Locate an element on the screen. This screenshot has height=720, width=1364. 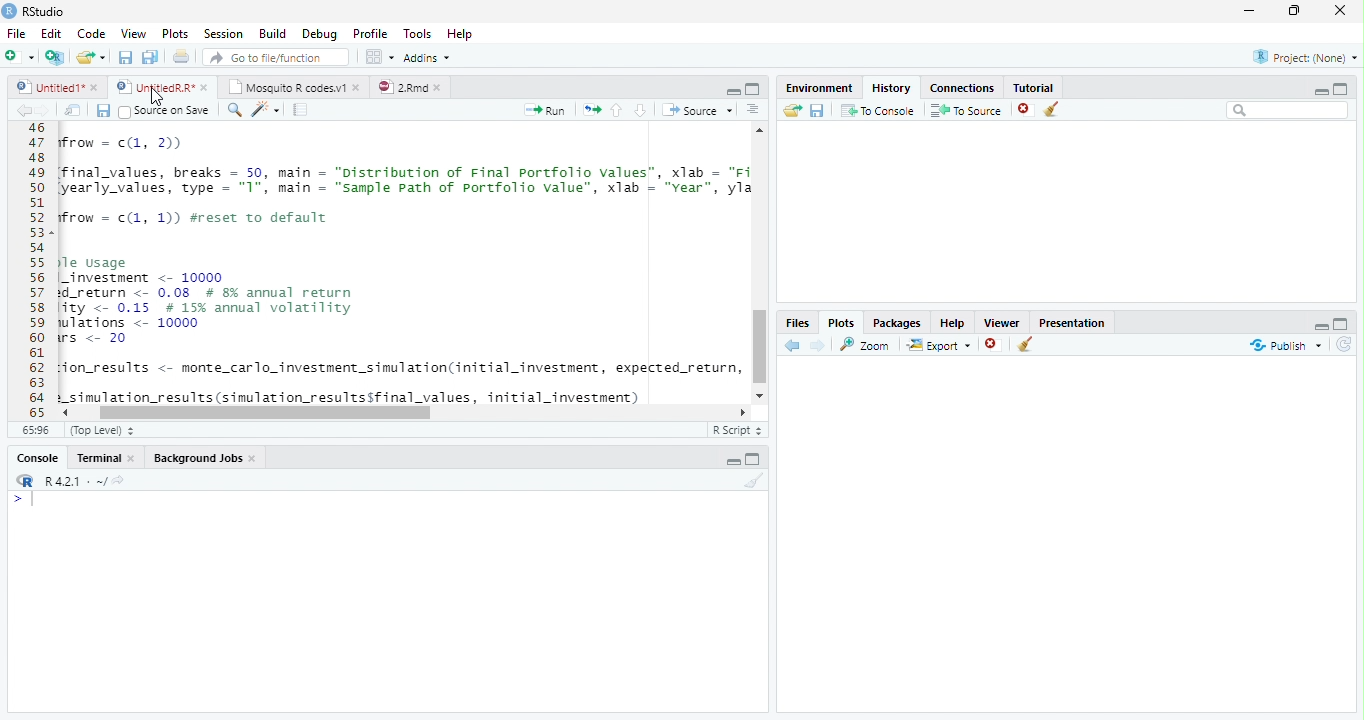
Go to previous section of code is located at coordinates (617, 112).